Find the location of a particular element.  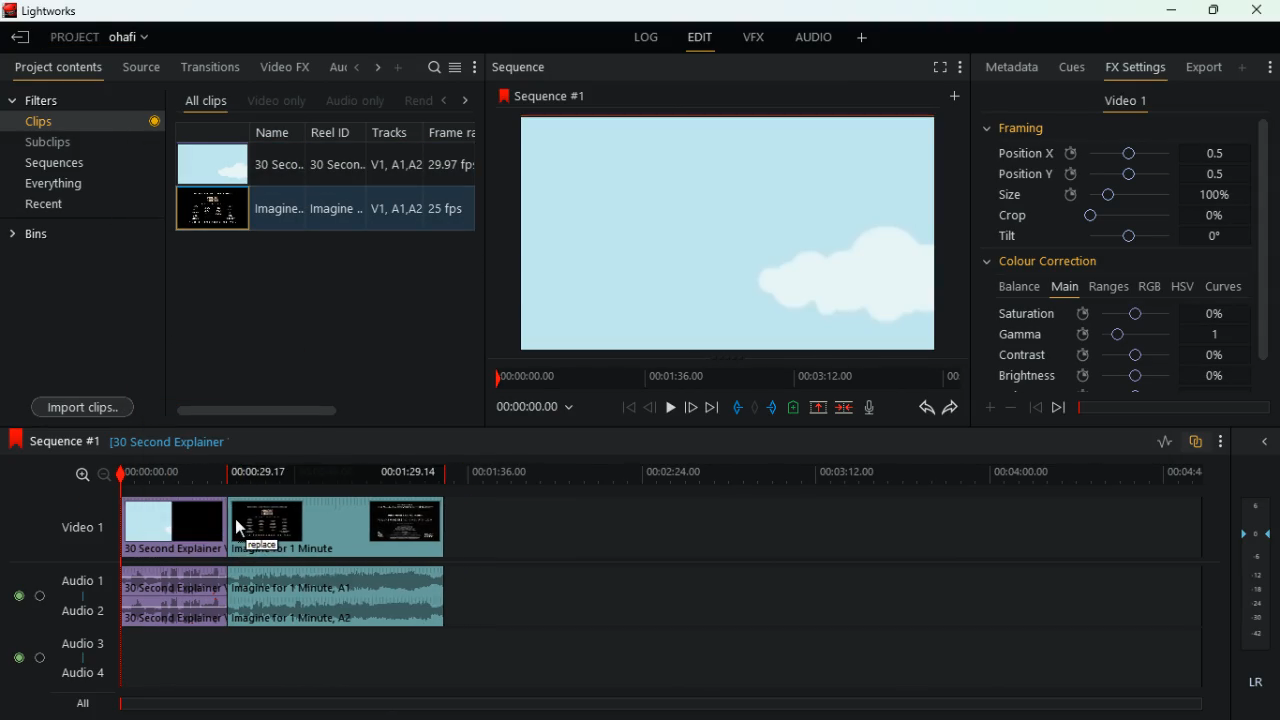

transitions is located at coordinates (212, 67).